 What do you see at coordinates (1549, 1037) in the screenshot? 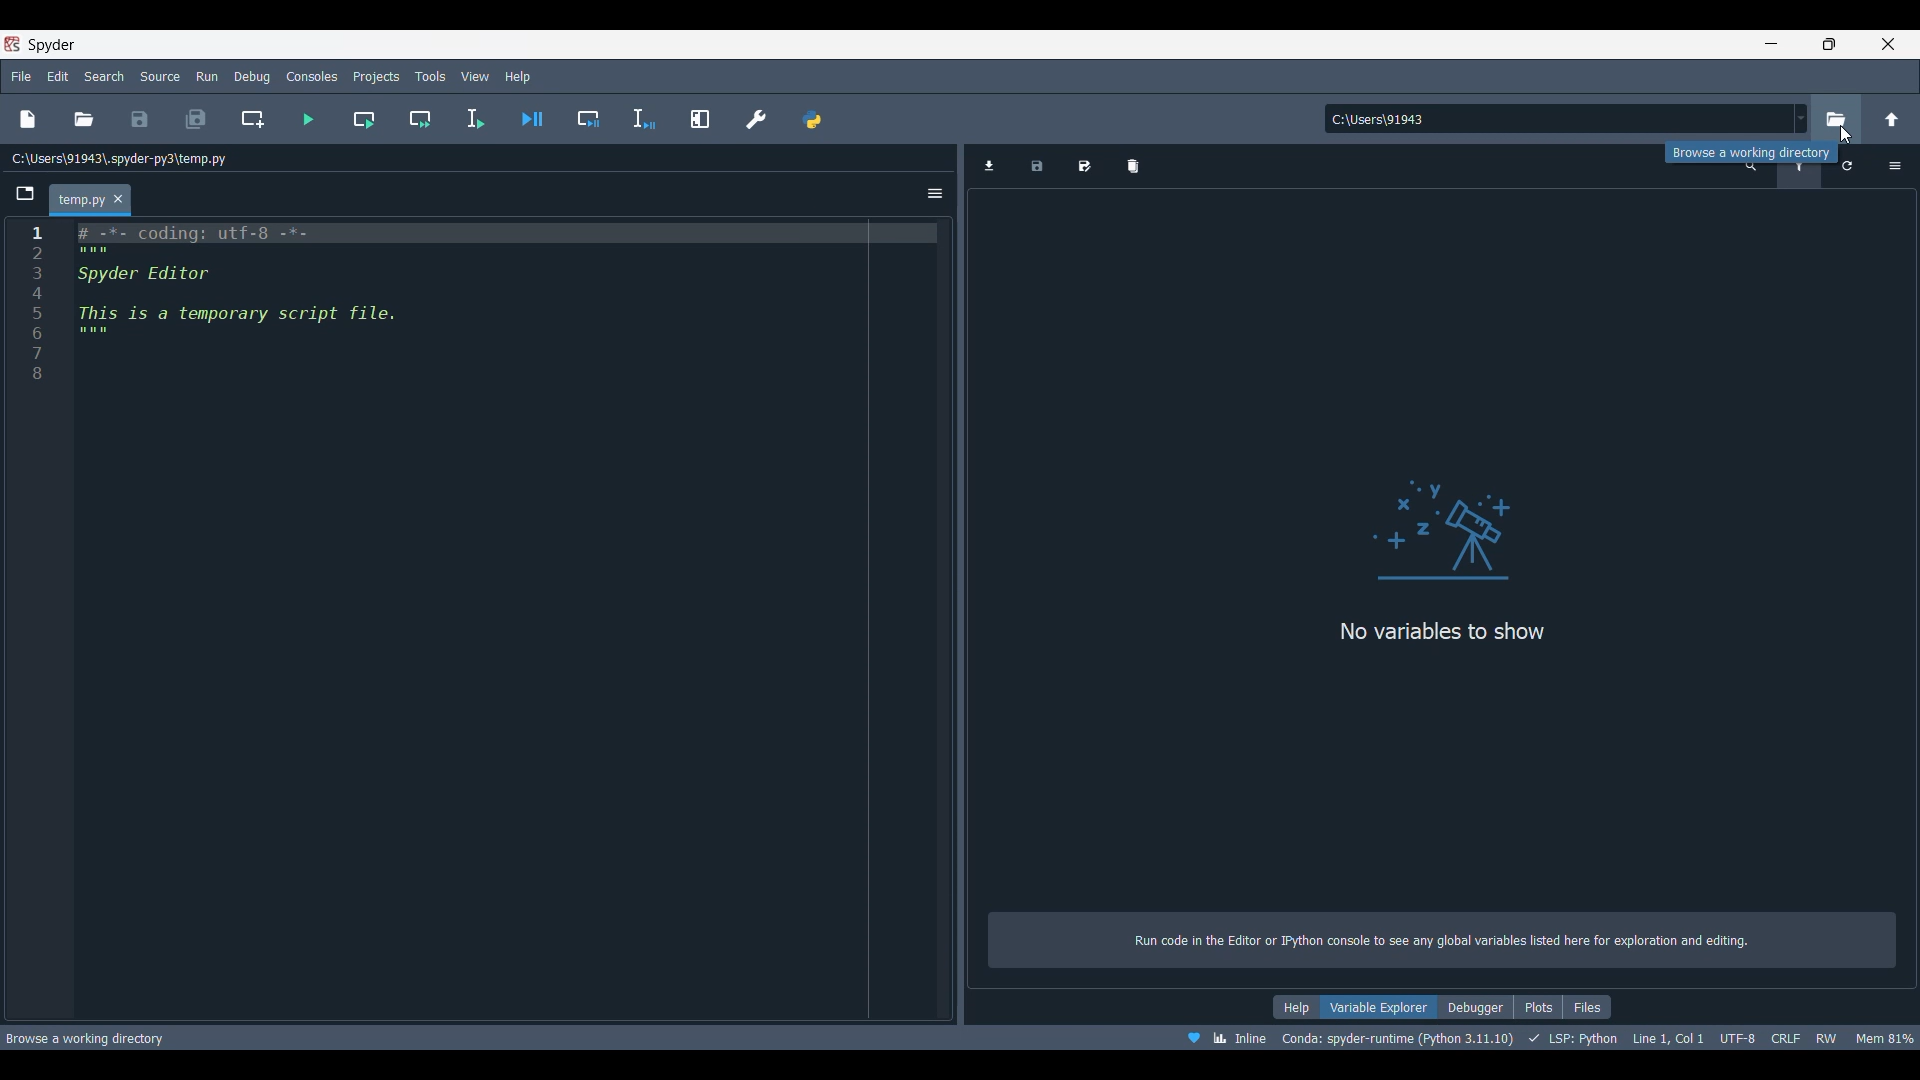
I see `Code details` at bounding box center [1549, 1037].